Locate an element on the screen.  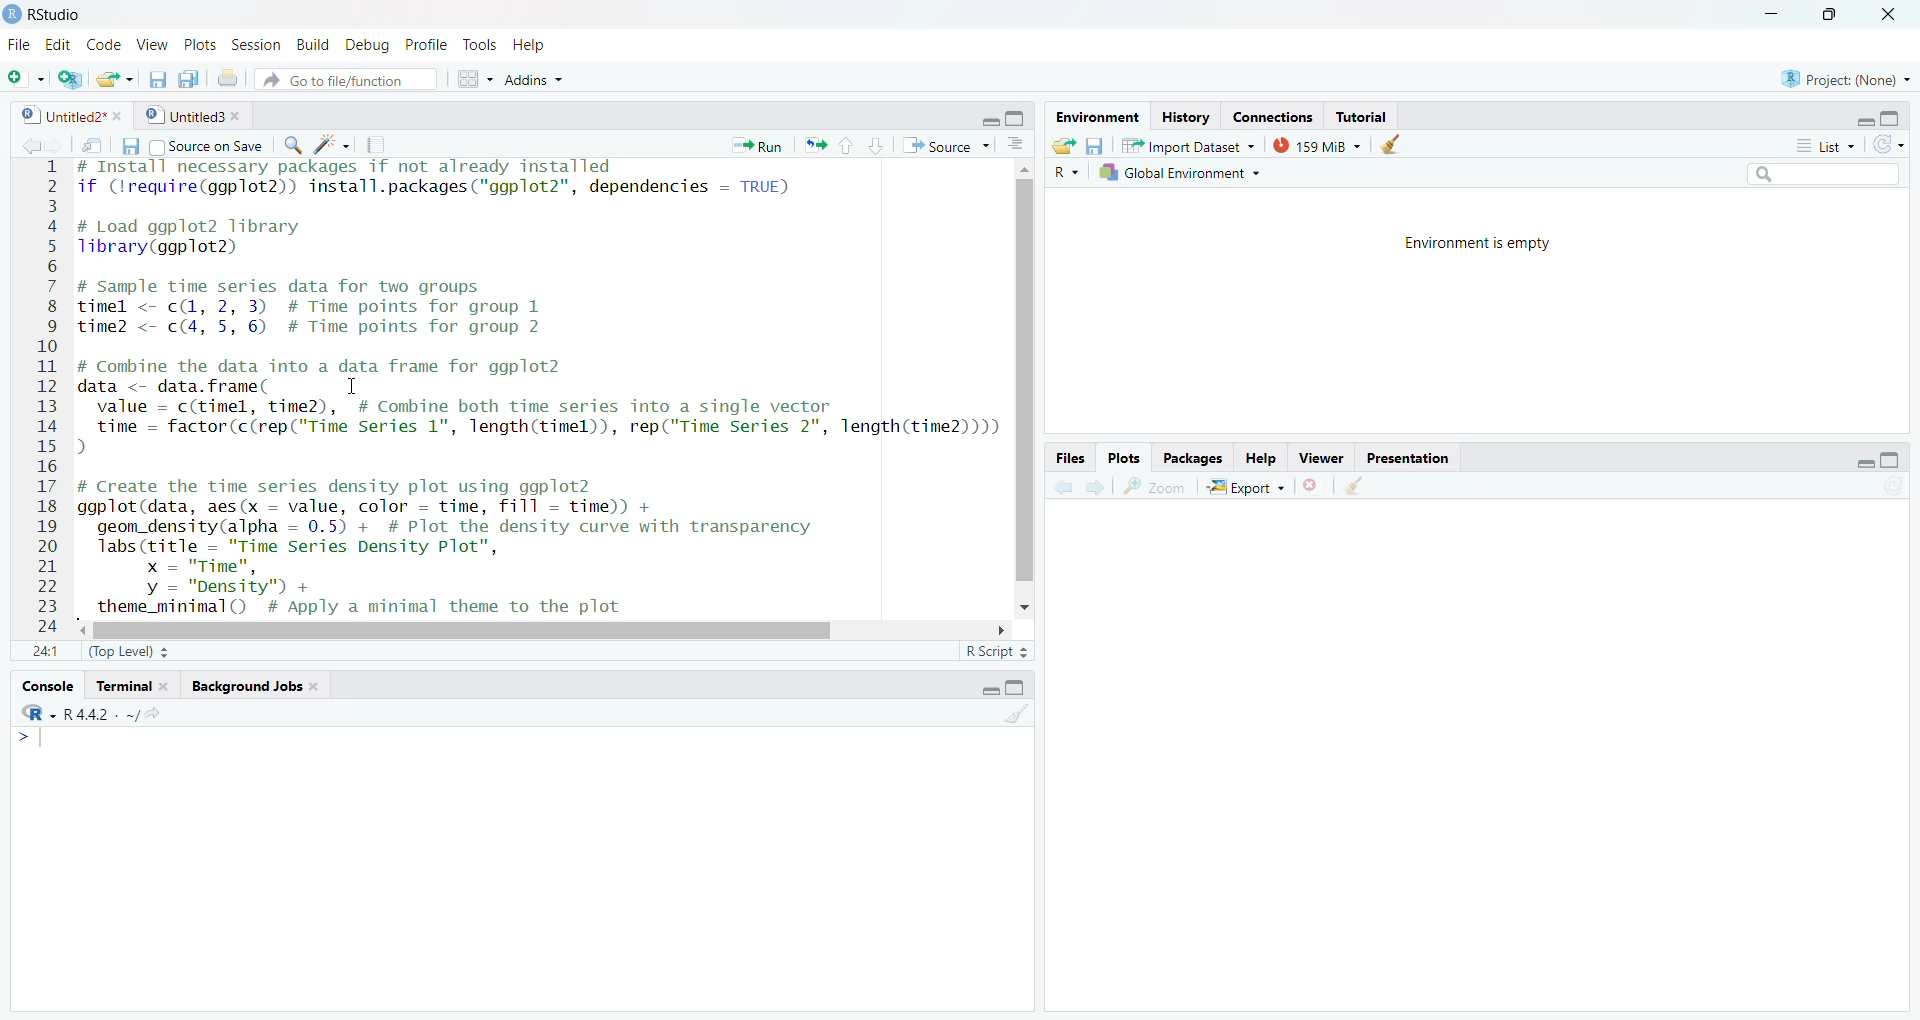
clean is located at coordinates (1388, 144).